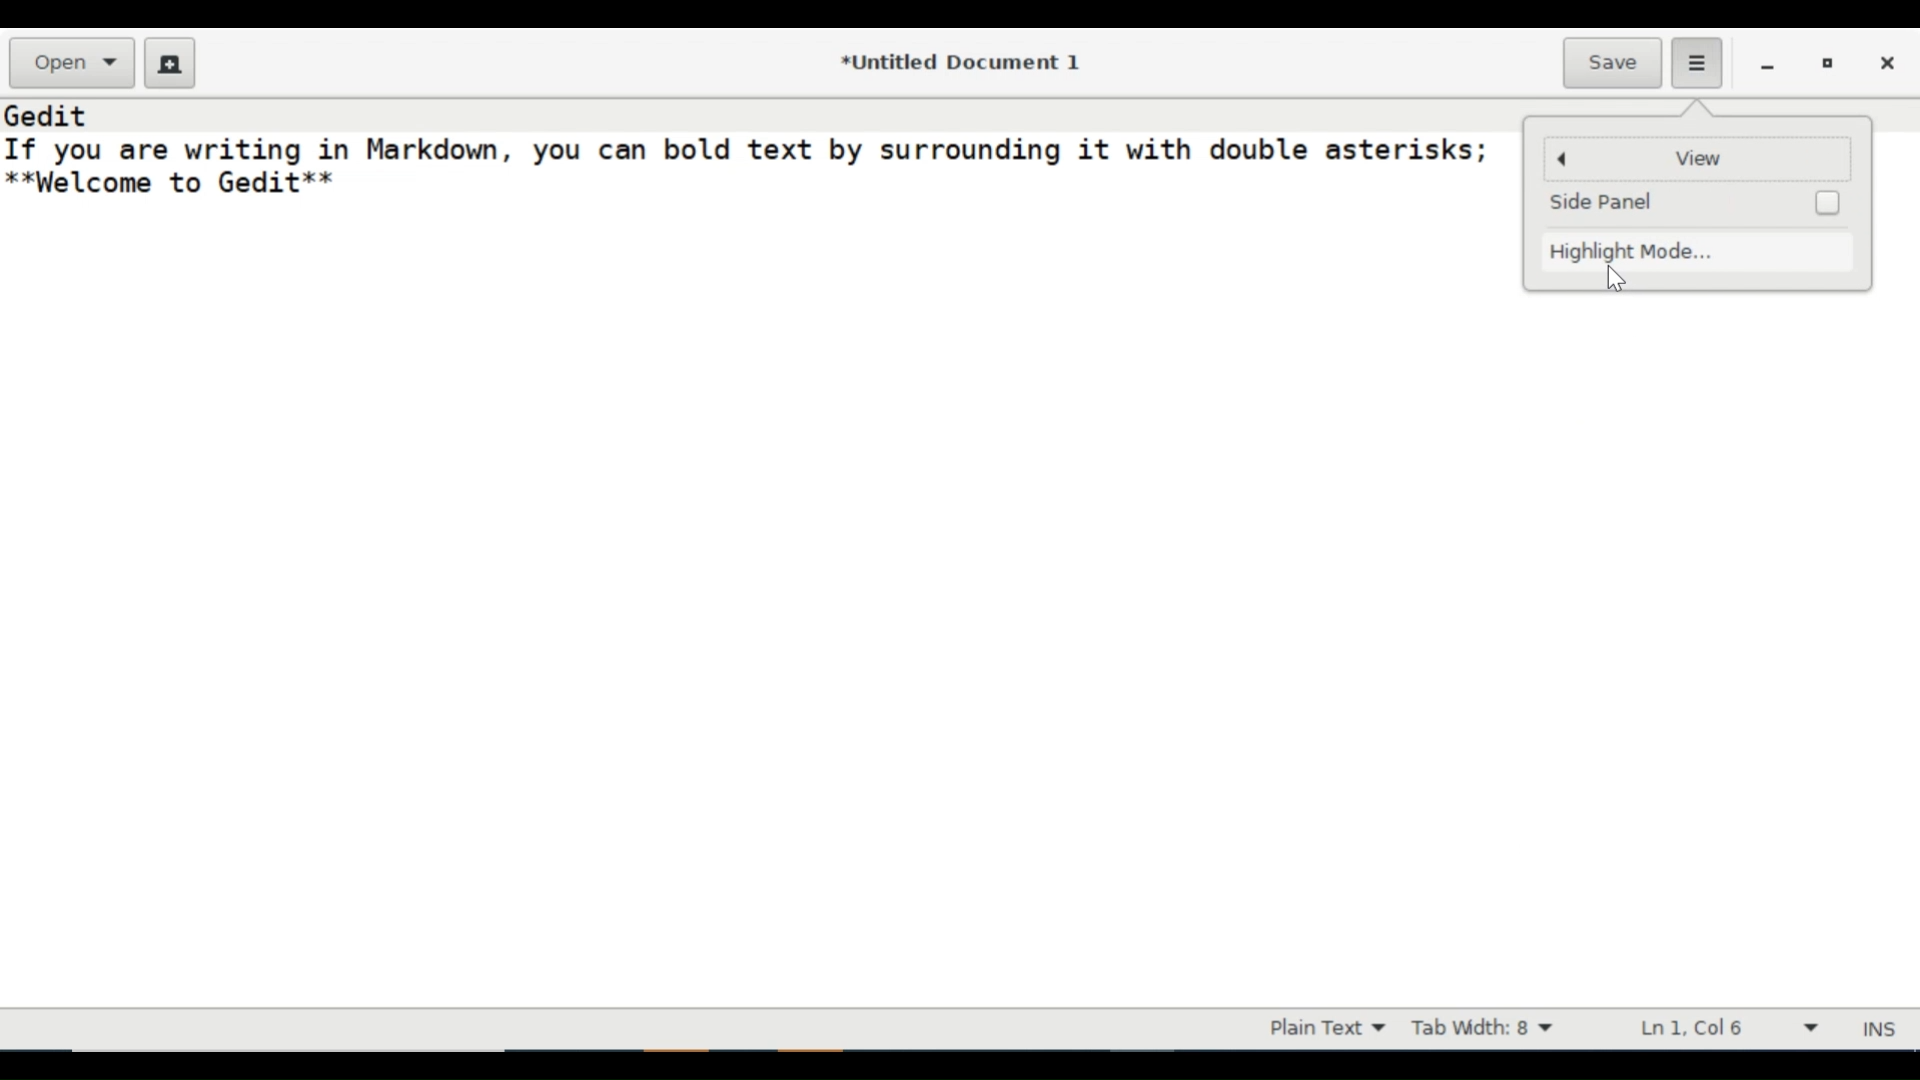  What do you see at coordinates (1643, 254) in the screenshot?
I see `Highlight Mode` at bounding box center [1643, 254].